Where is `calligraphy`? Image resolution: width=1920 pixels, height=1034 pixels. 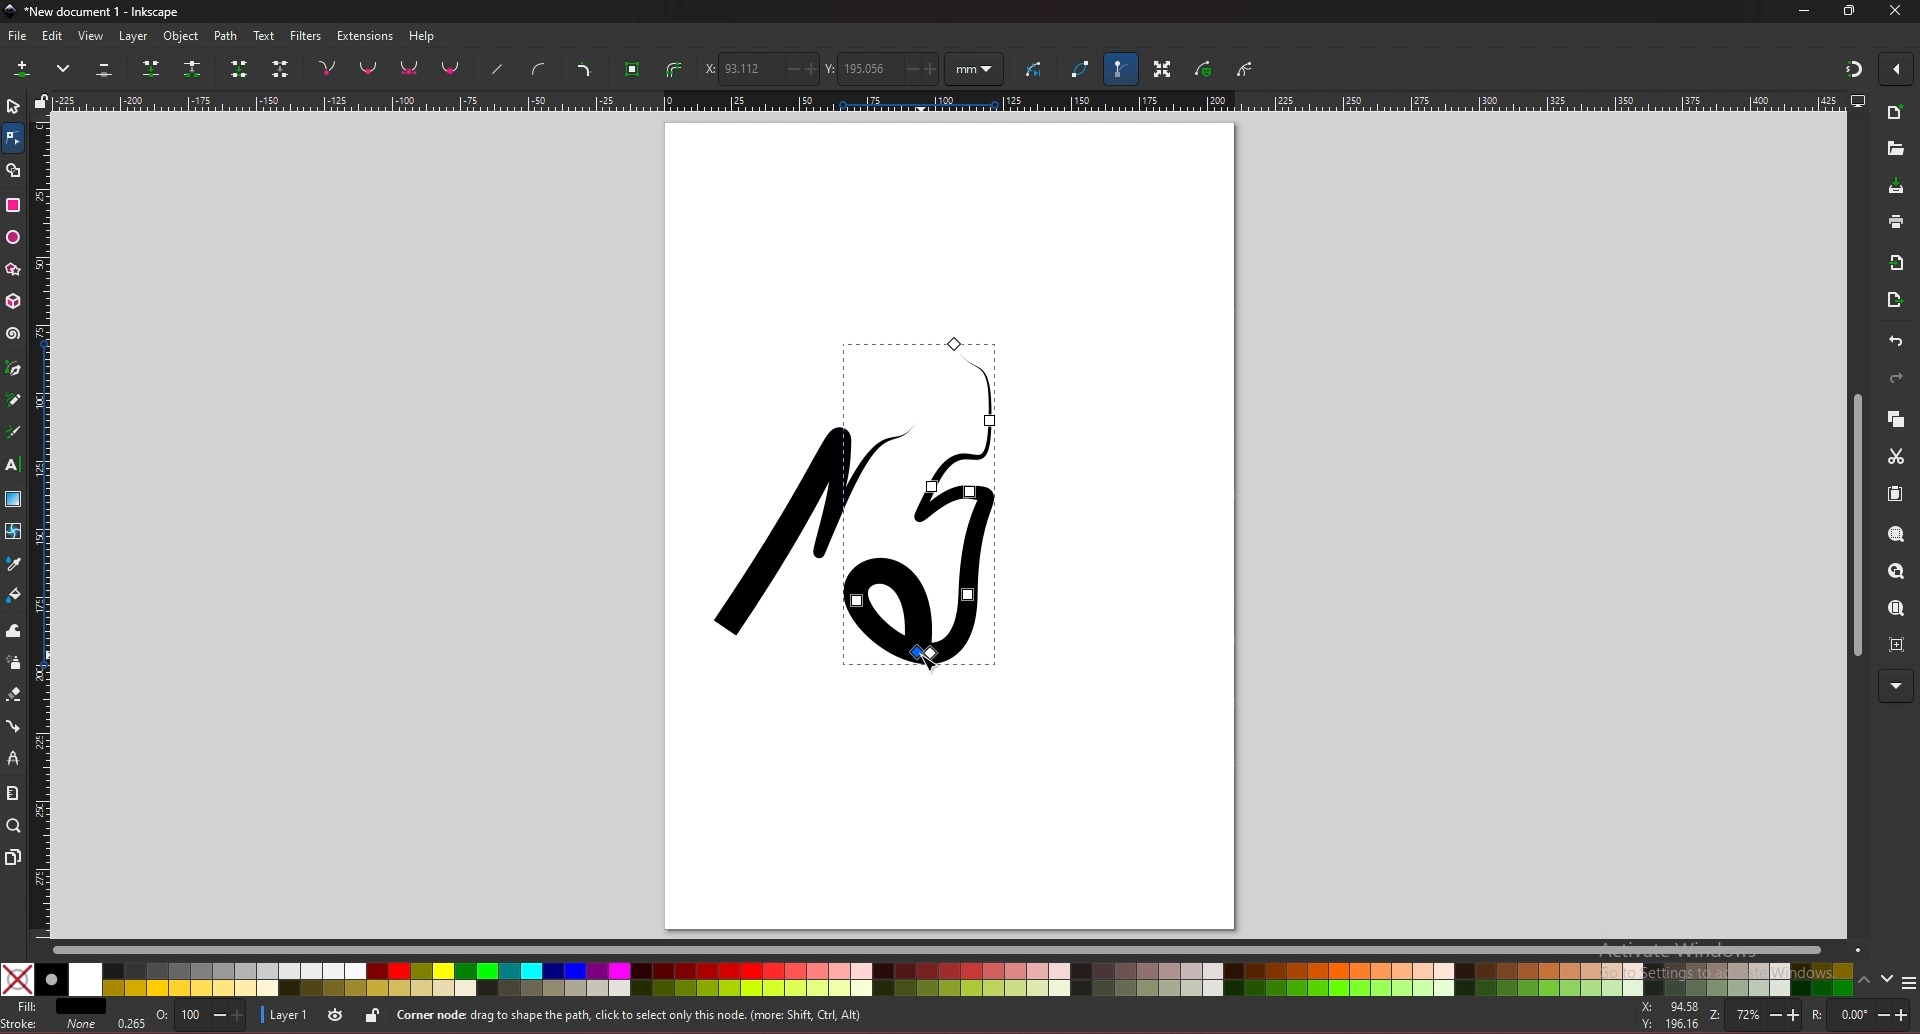 calligraphy is located at coordinates (13, 432).